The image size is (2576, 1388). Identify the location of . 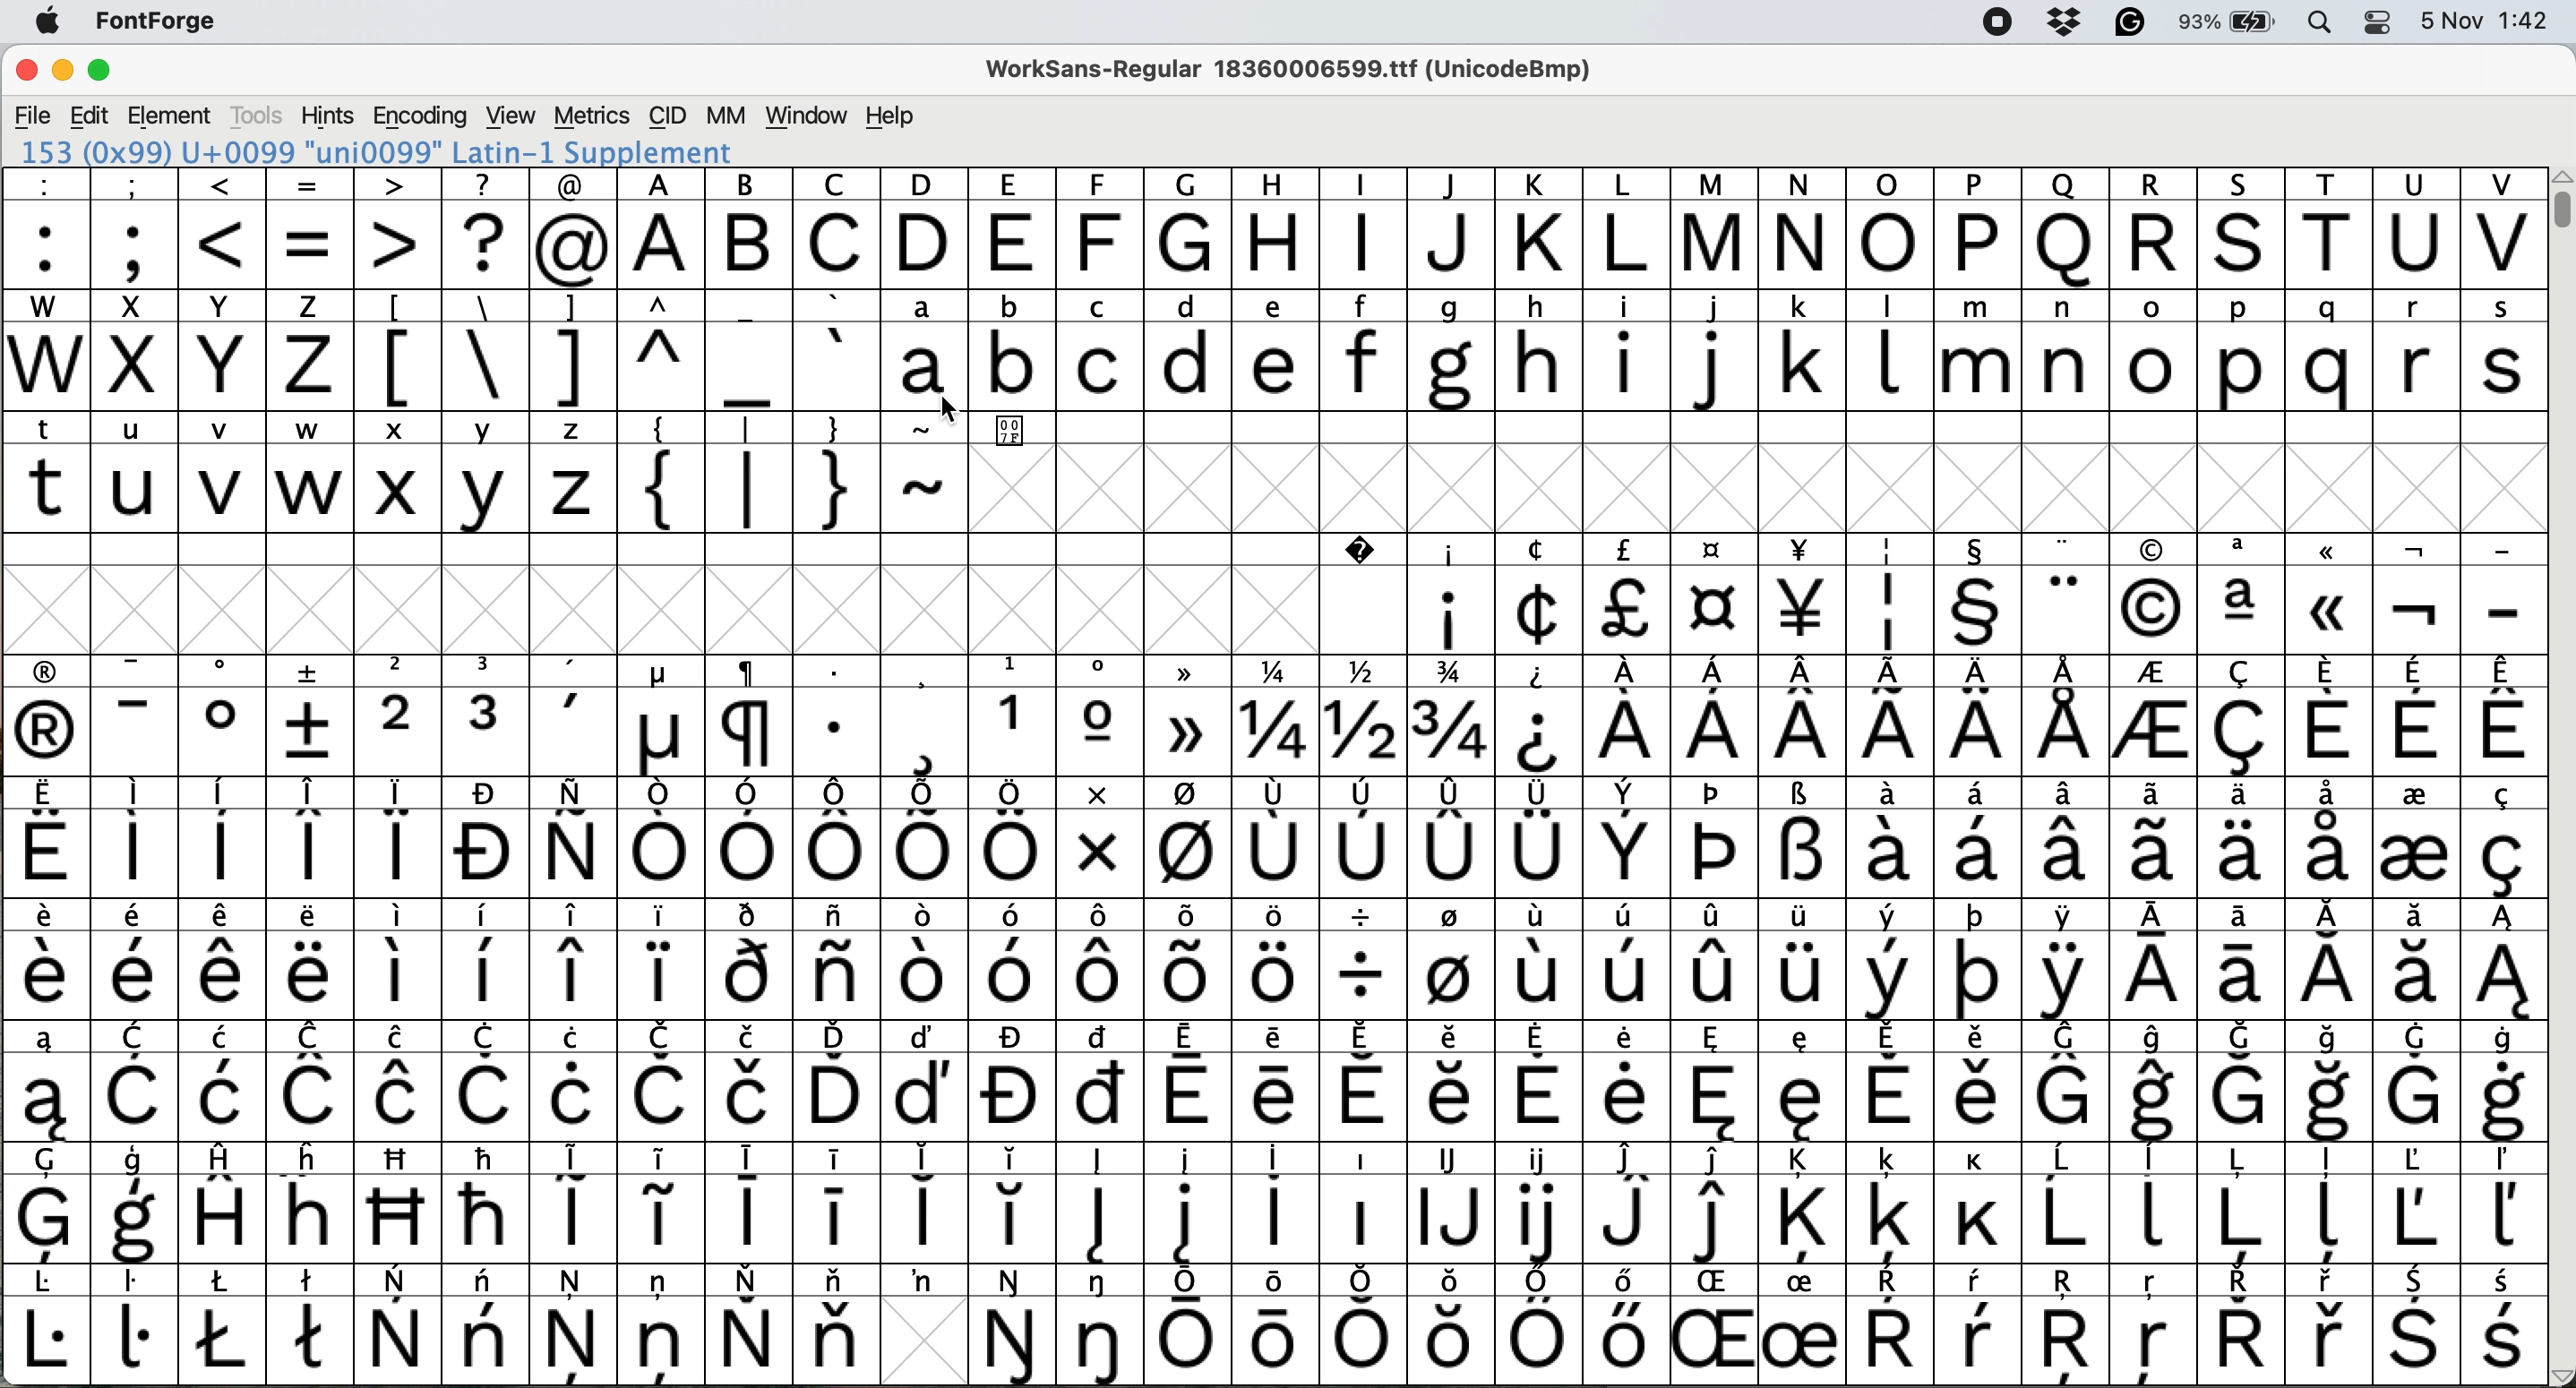
(2065, 228).